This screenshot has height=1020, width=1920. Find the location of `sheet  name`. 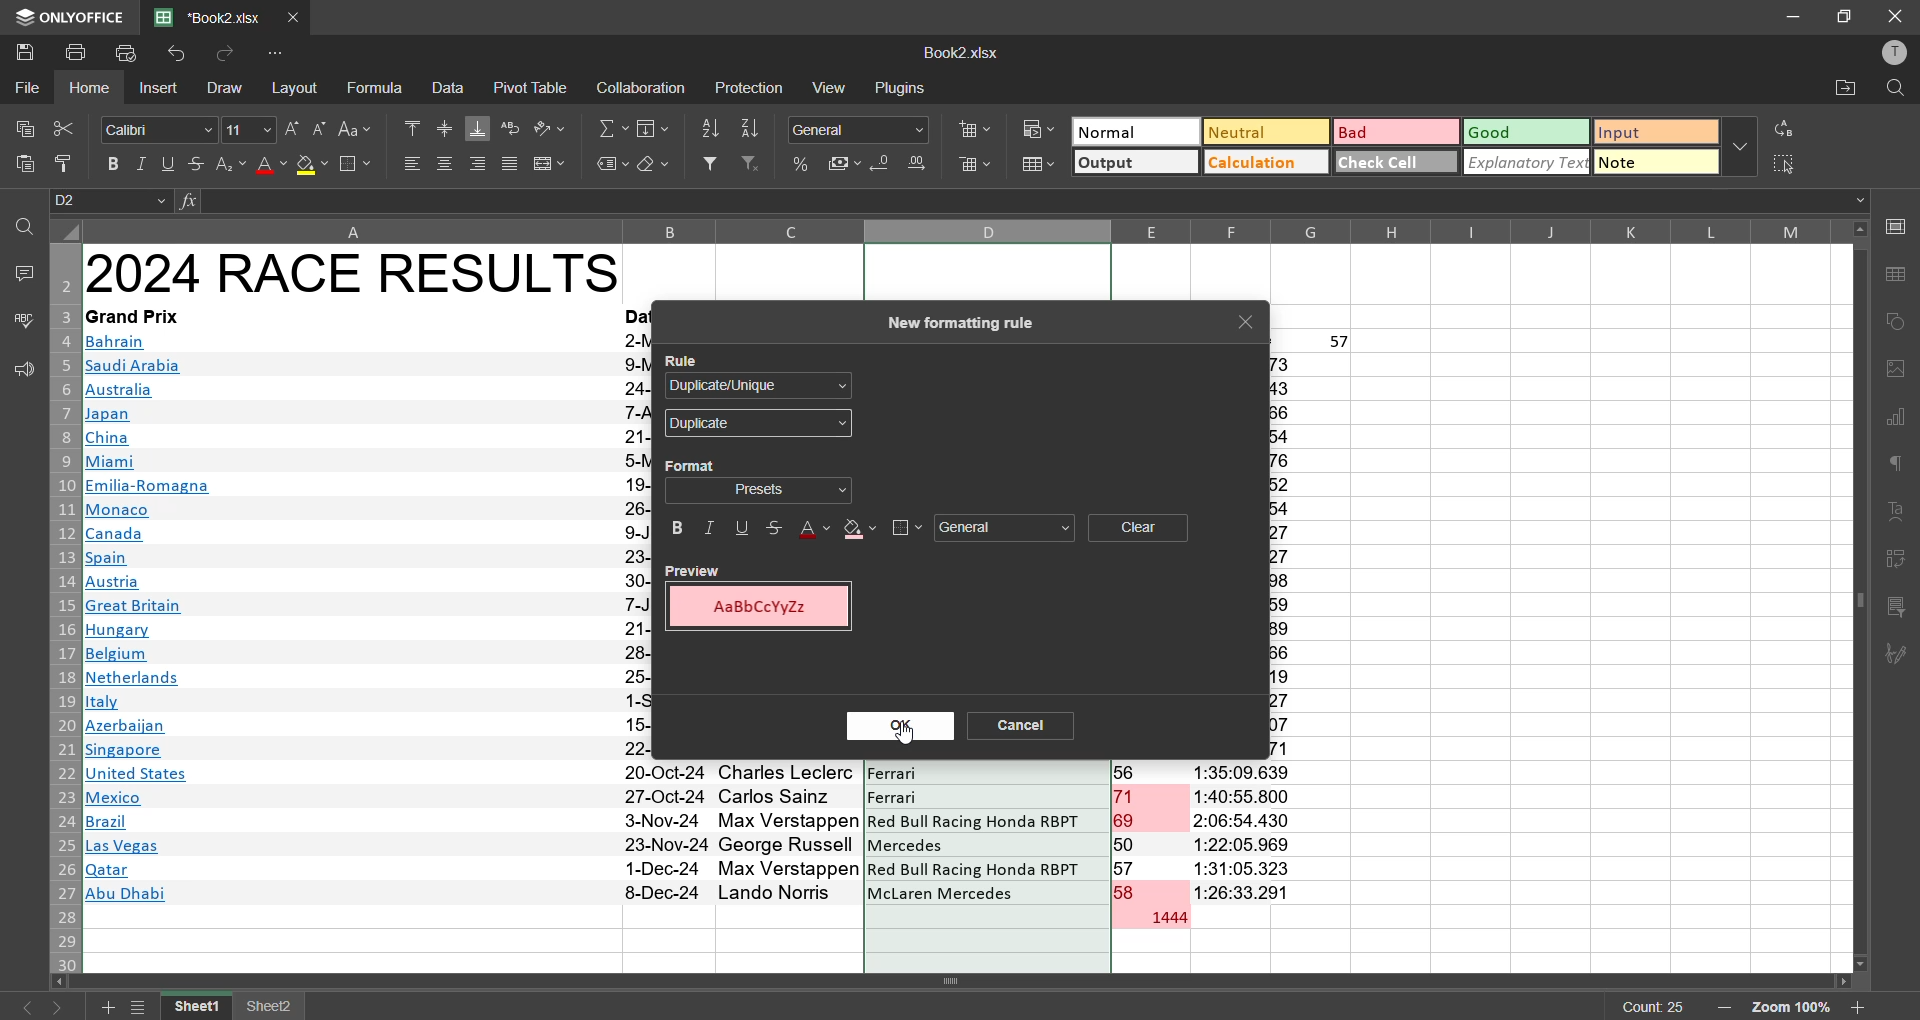

sheet  name is located at coordinates (270, 1008).